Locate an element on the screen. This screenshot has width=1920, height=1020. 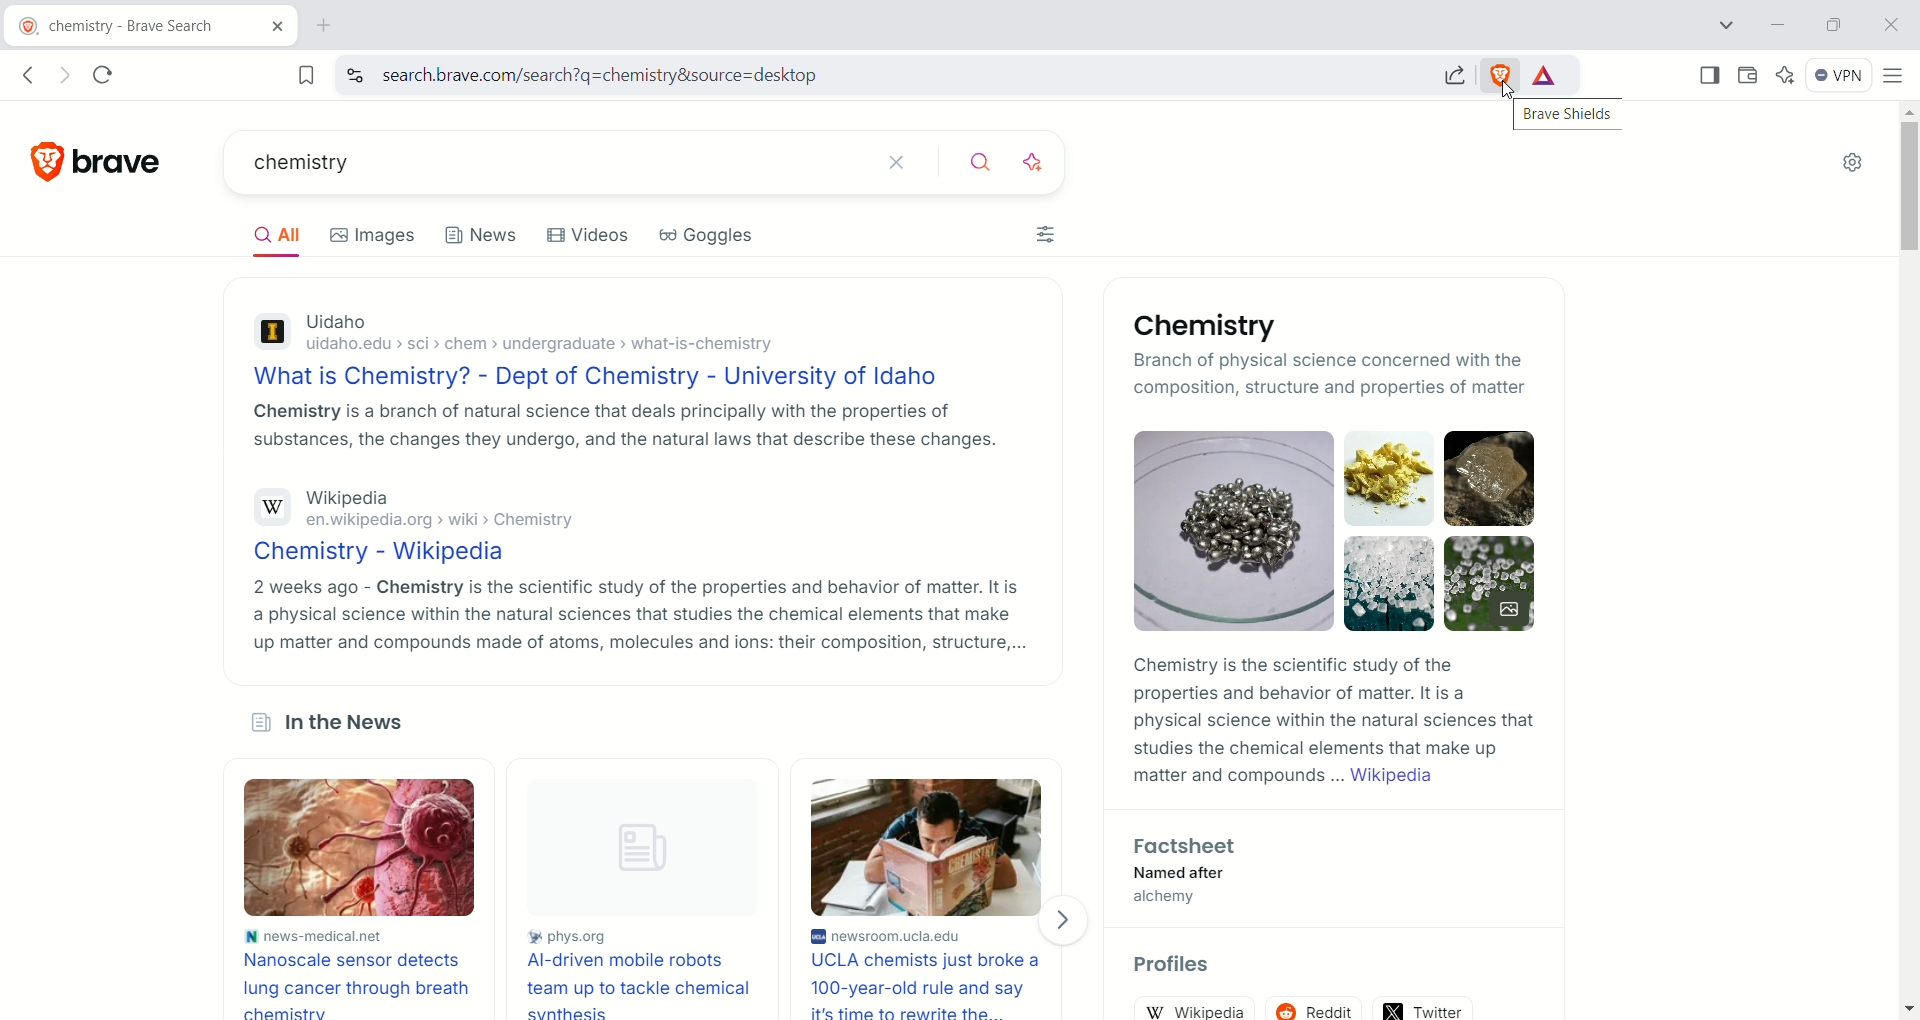
bookmark is located at coordinates (301, 74).